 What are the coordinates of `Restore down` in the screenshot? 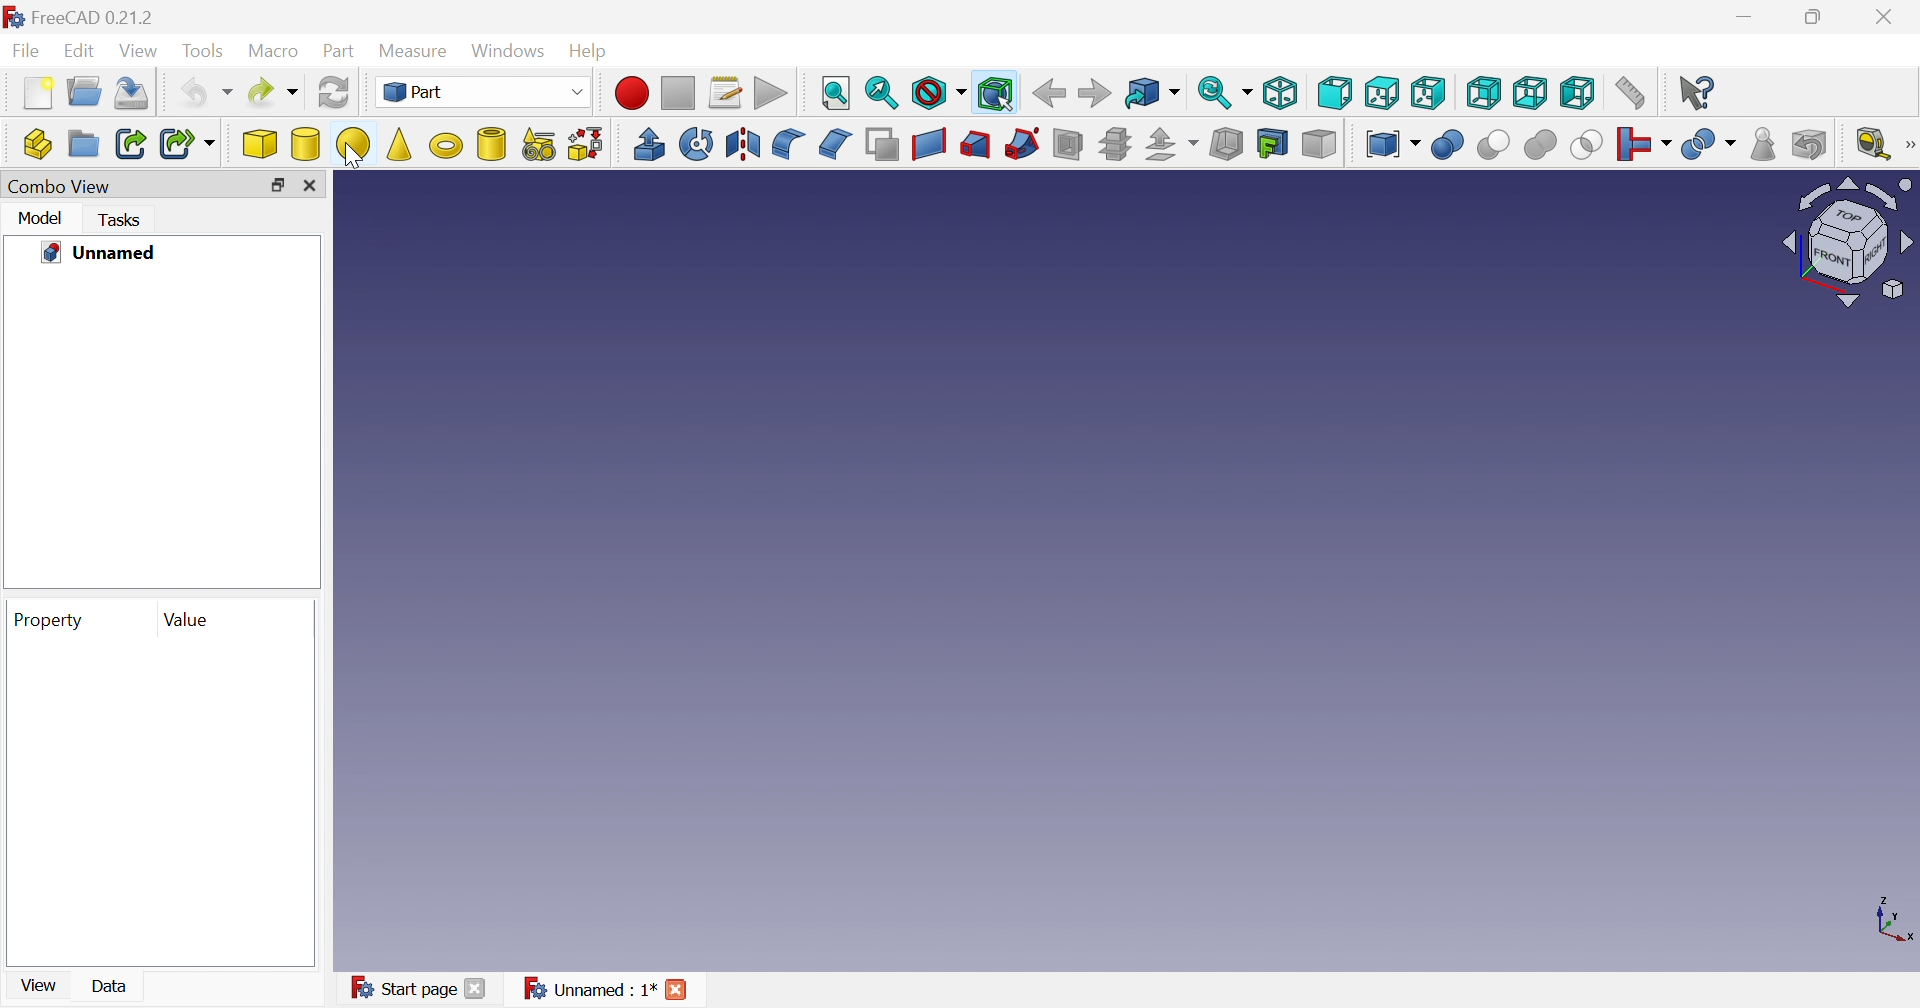 It's located at (1816, 20).